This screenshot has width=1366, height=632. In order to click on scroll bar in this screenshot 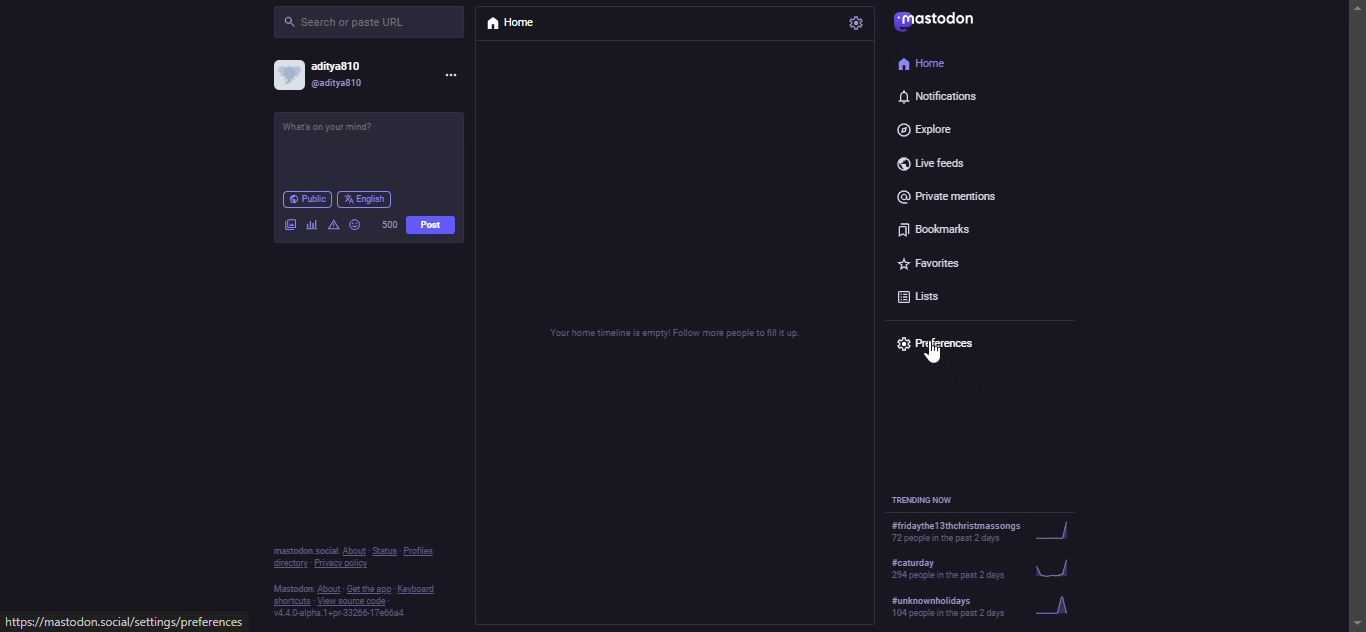, I will do `click(1353, 296)`.